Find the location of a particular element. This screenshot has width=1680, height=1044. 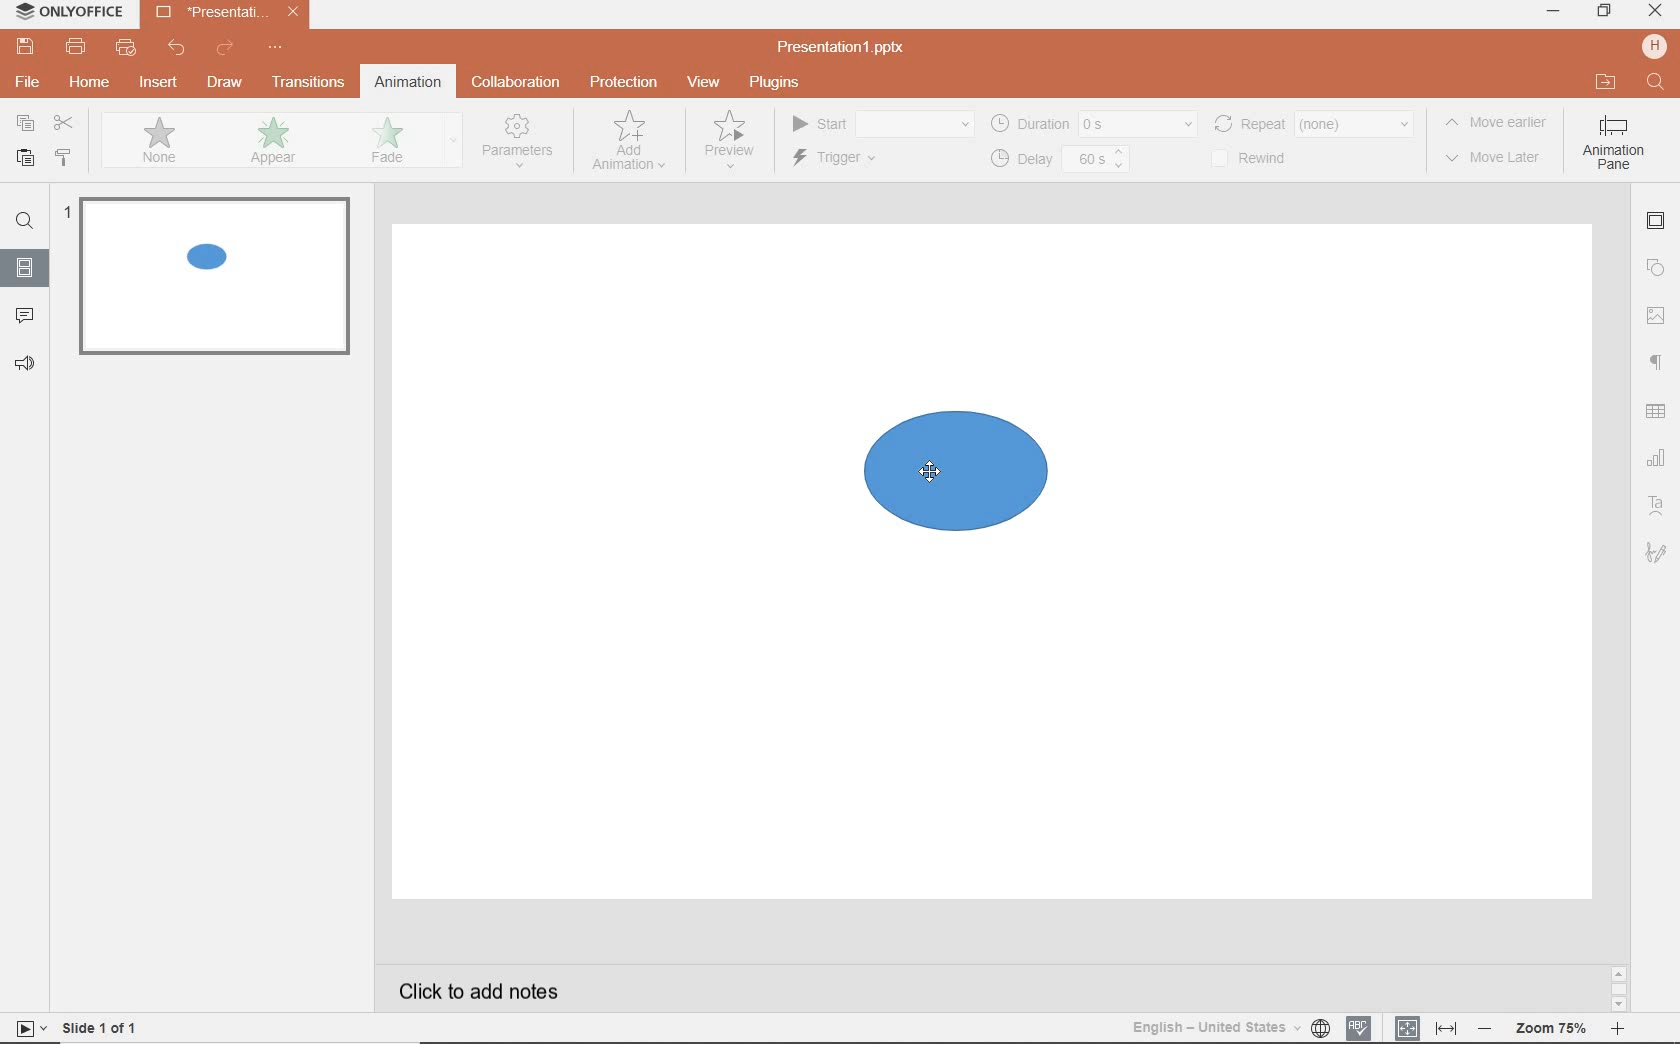

image settings is located at coordinates (1655, 313).